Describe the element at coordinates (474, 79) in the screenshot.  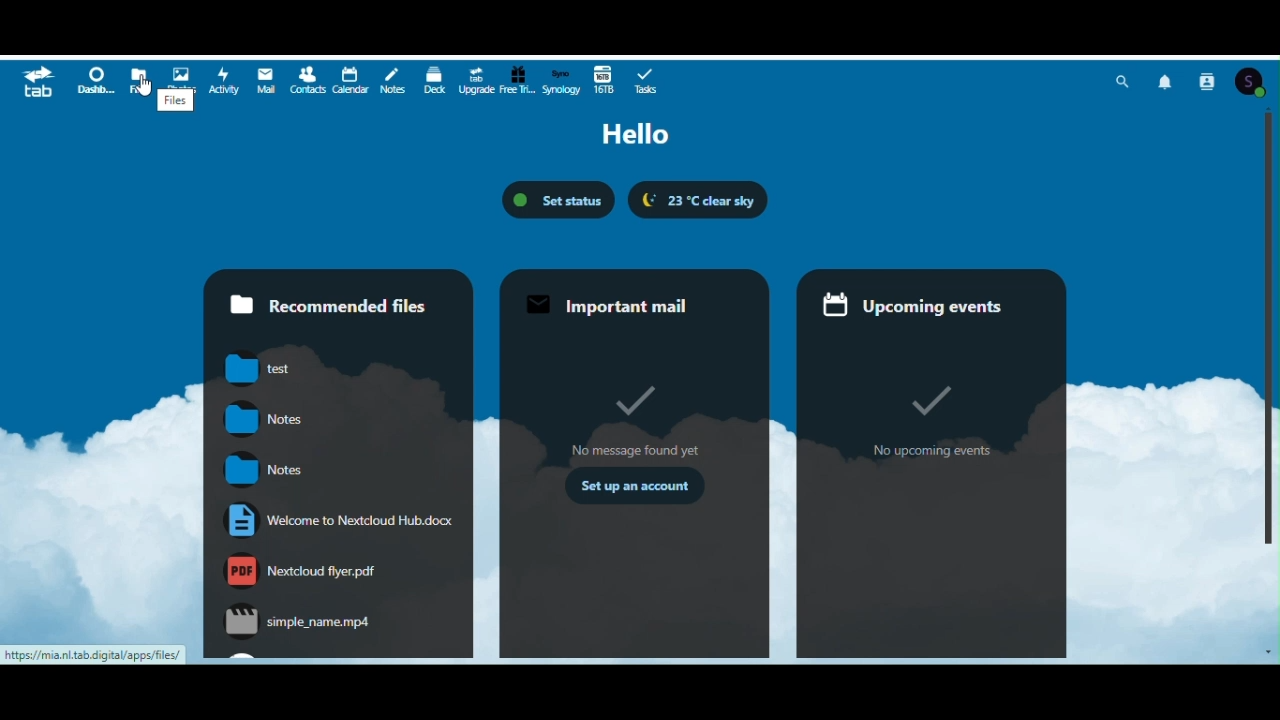
I see `Upgrade` at that location.